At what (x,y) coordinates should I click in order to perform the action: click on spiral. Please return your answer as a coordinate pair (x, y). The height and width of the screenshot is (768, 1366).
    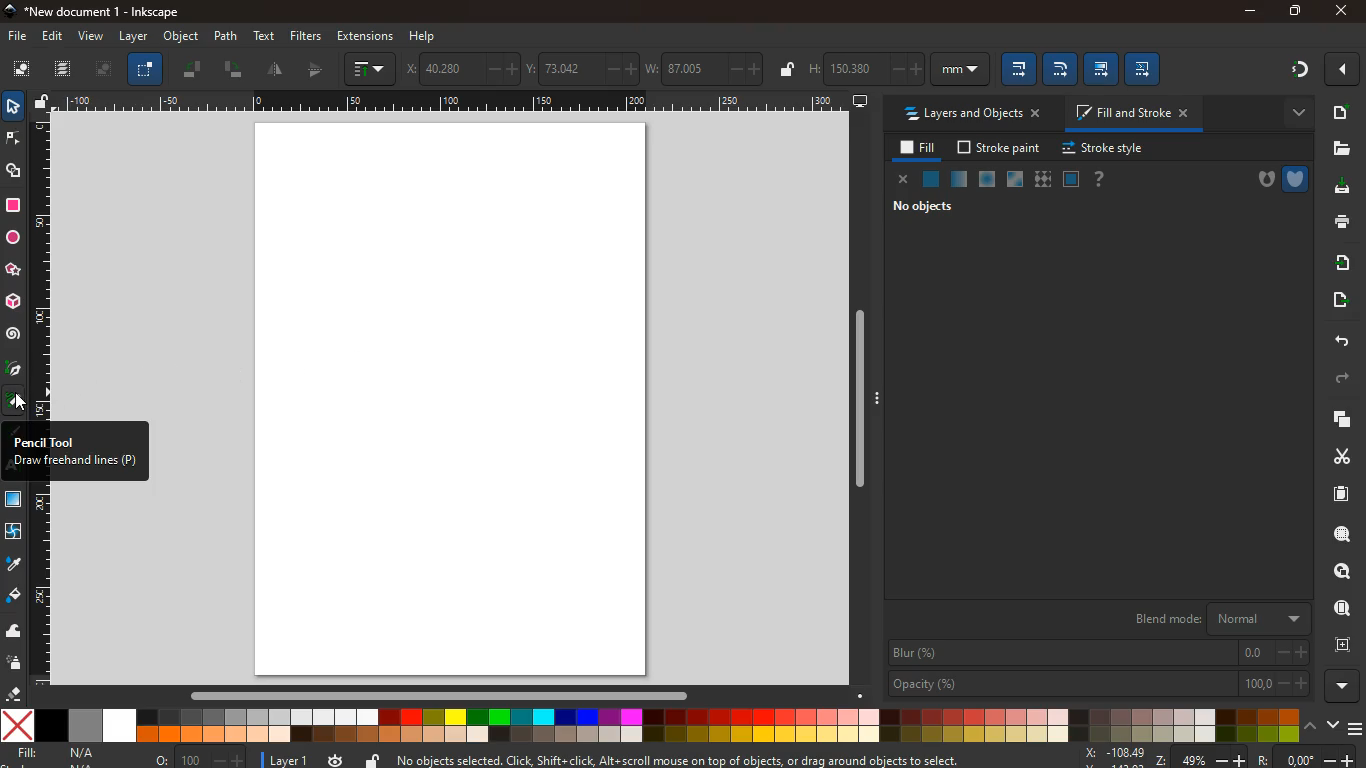
    Looking at the image, I should click on (13, 334).